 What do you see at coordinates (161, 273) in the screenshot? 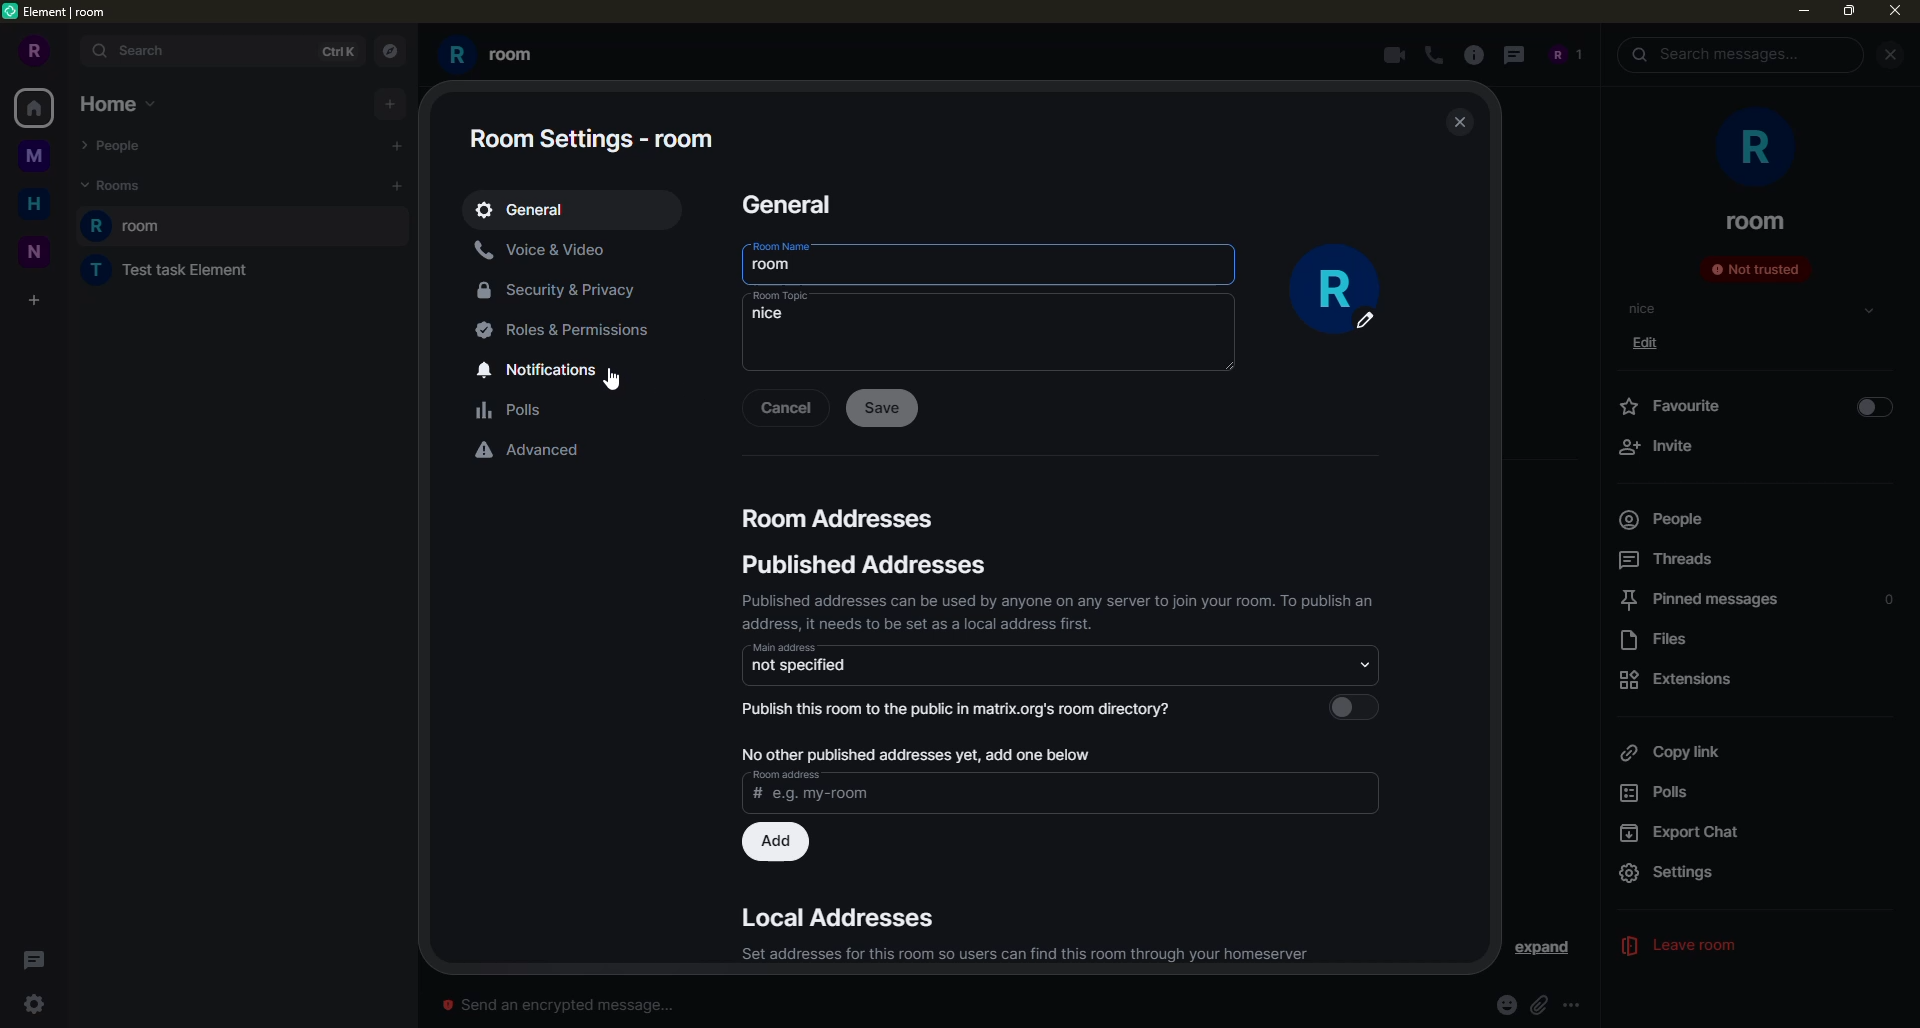
I see `test task element` at bounding box center [161, 273].